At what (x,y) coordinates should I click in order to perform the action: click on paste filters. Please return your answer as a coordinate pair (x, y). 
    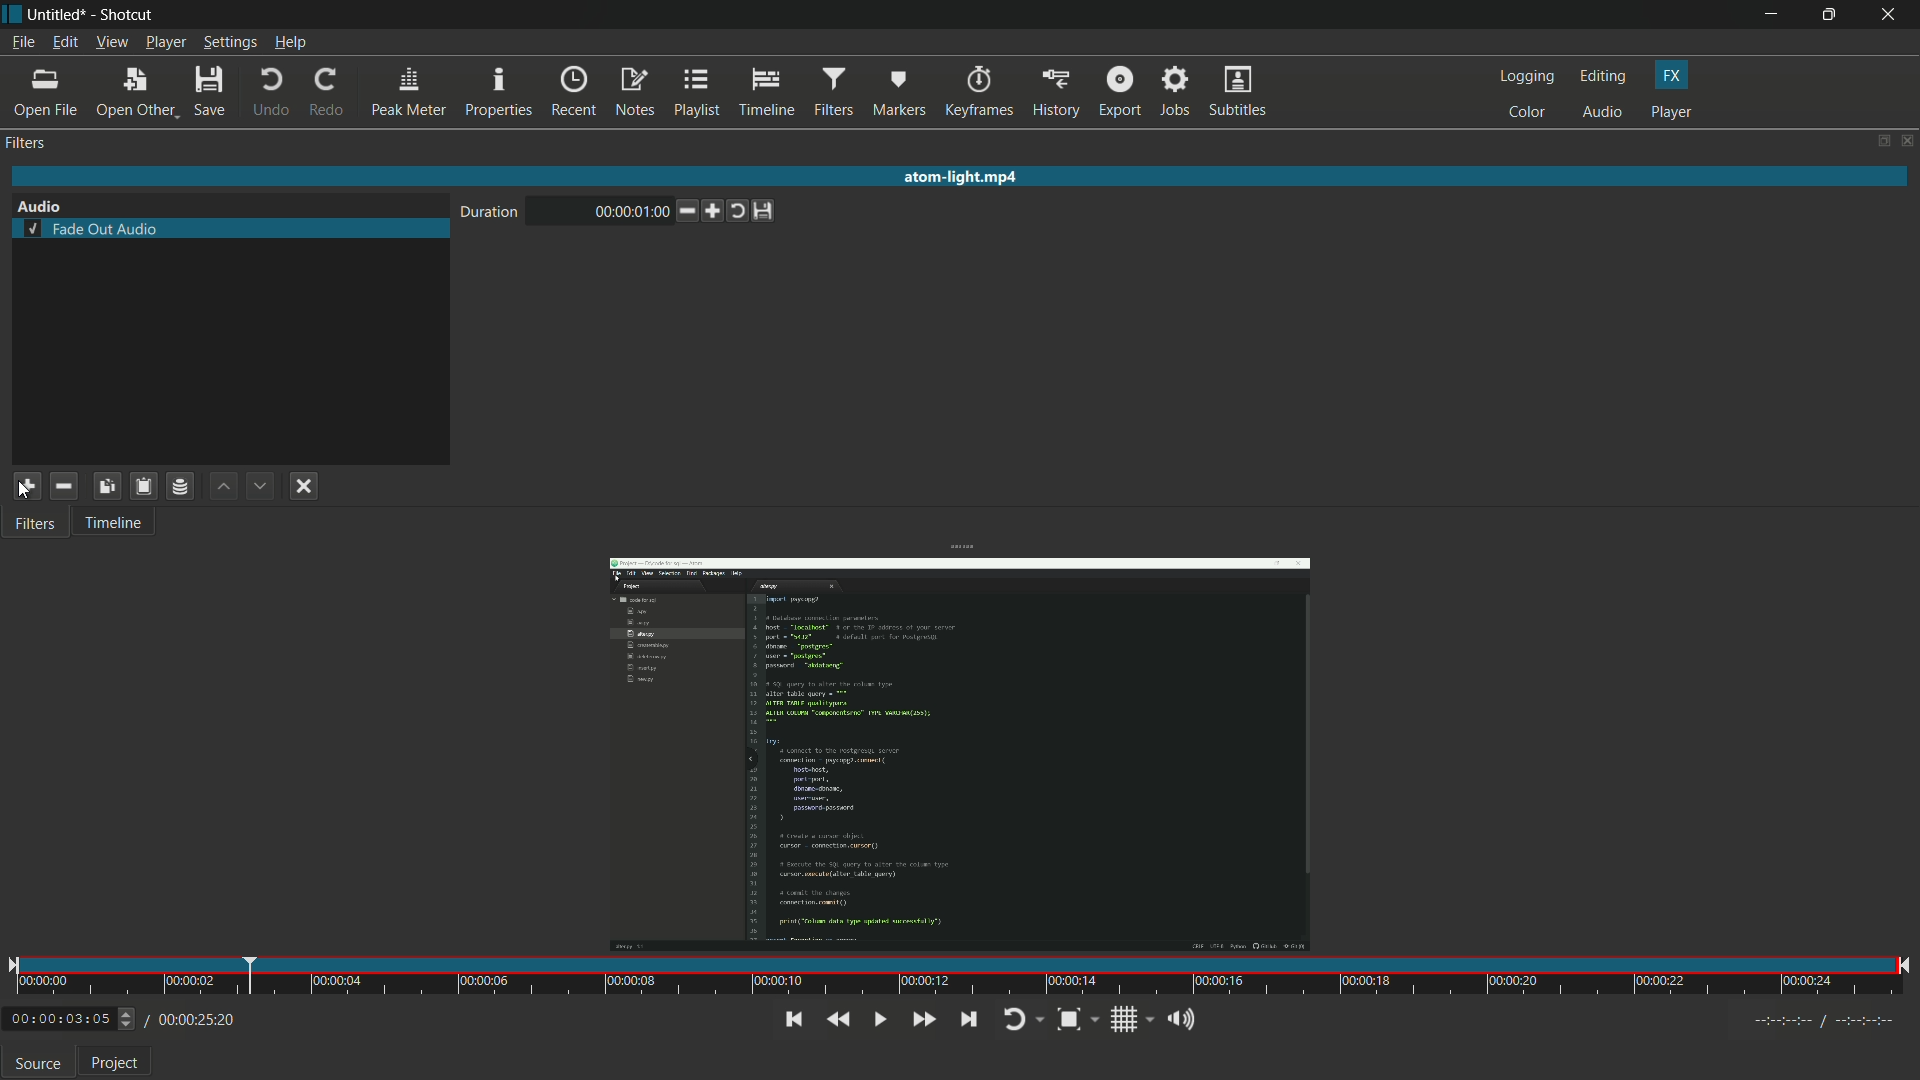
    Looking at the image, I should click on (141, 485).